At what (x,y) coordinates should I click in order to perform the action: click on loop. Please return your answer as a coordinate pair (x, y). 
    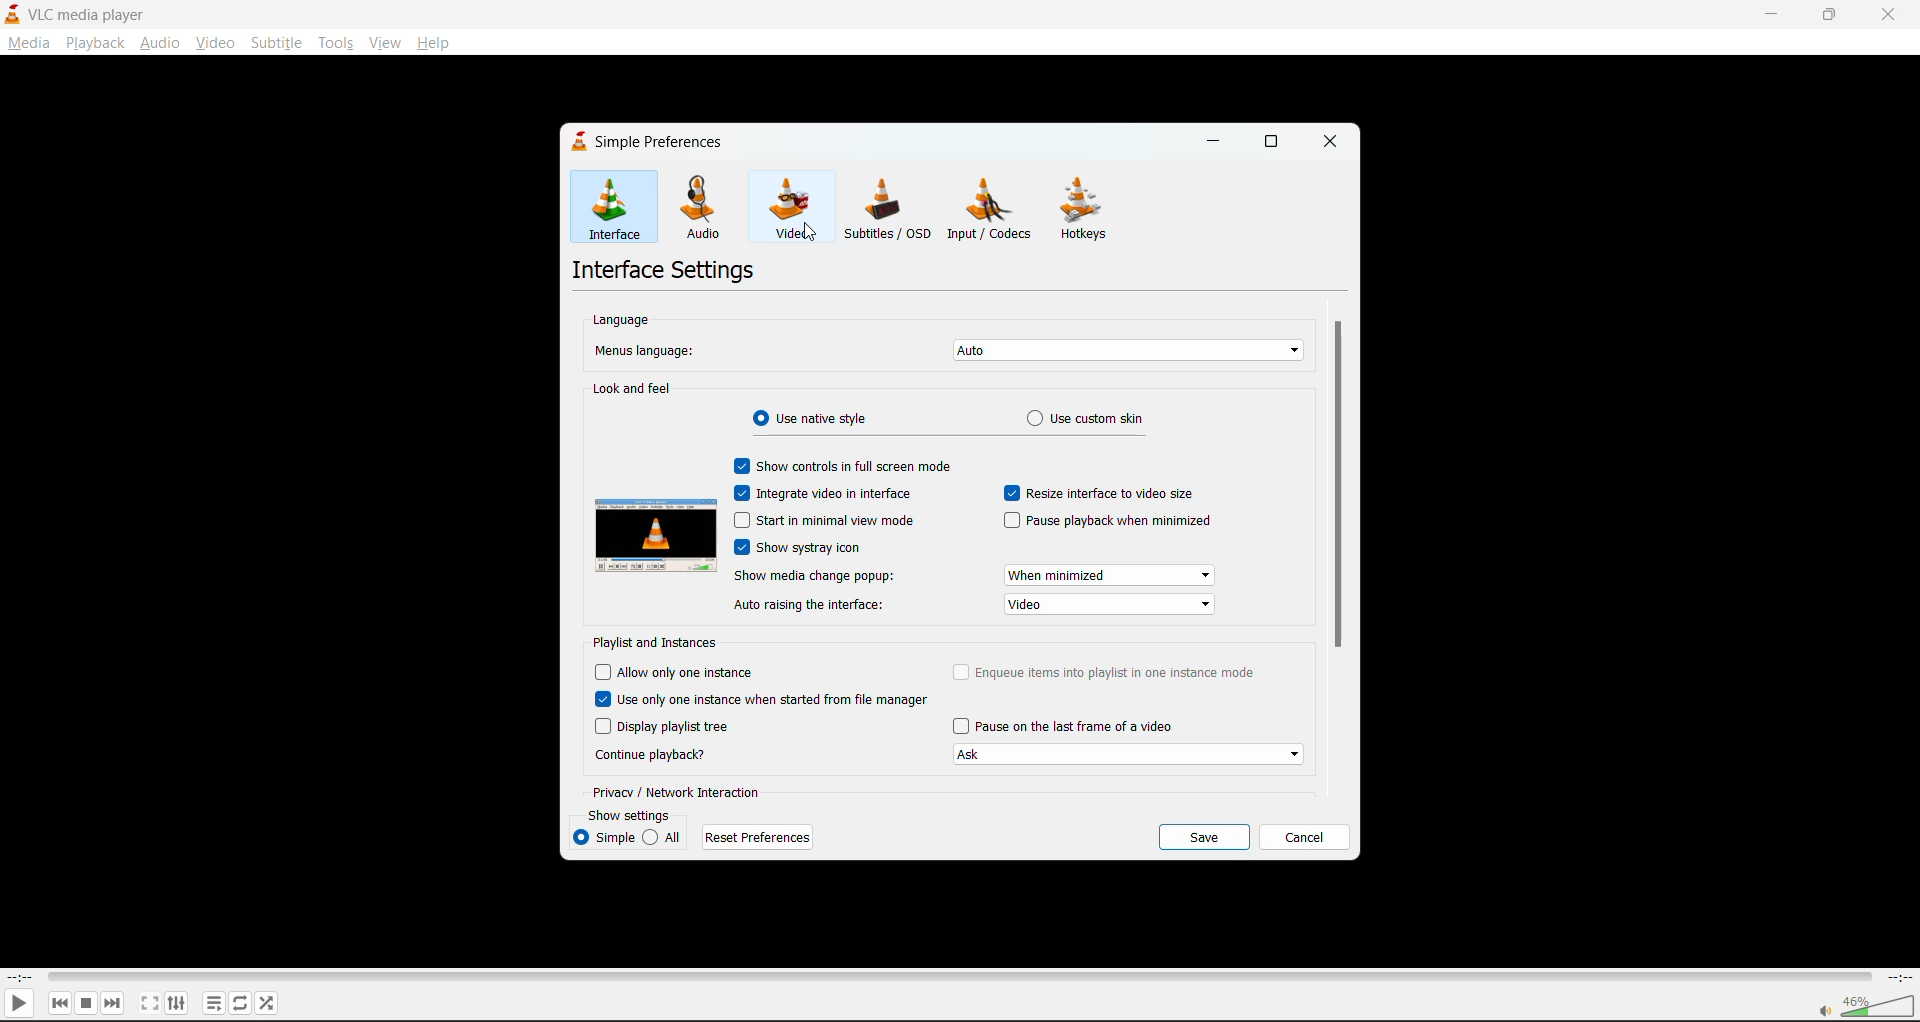
    Looking at the image, I should click on (237, 1002).